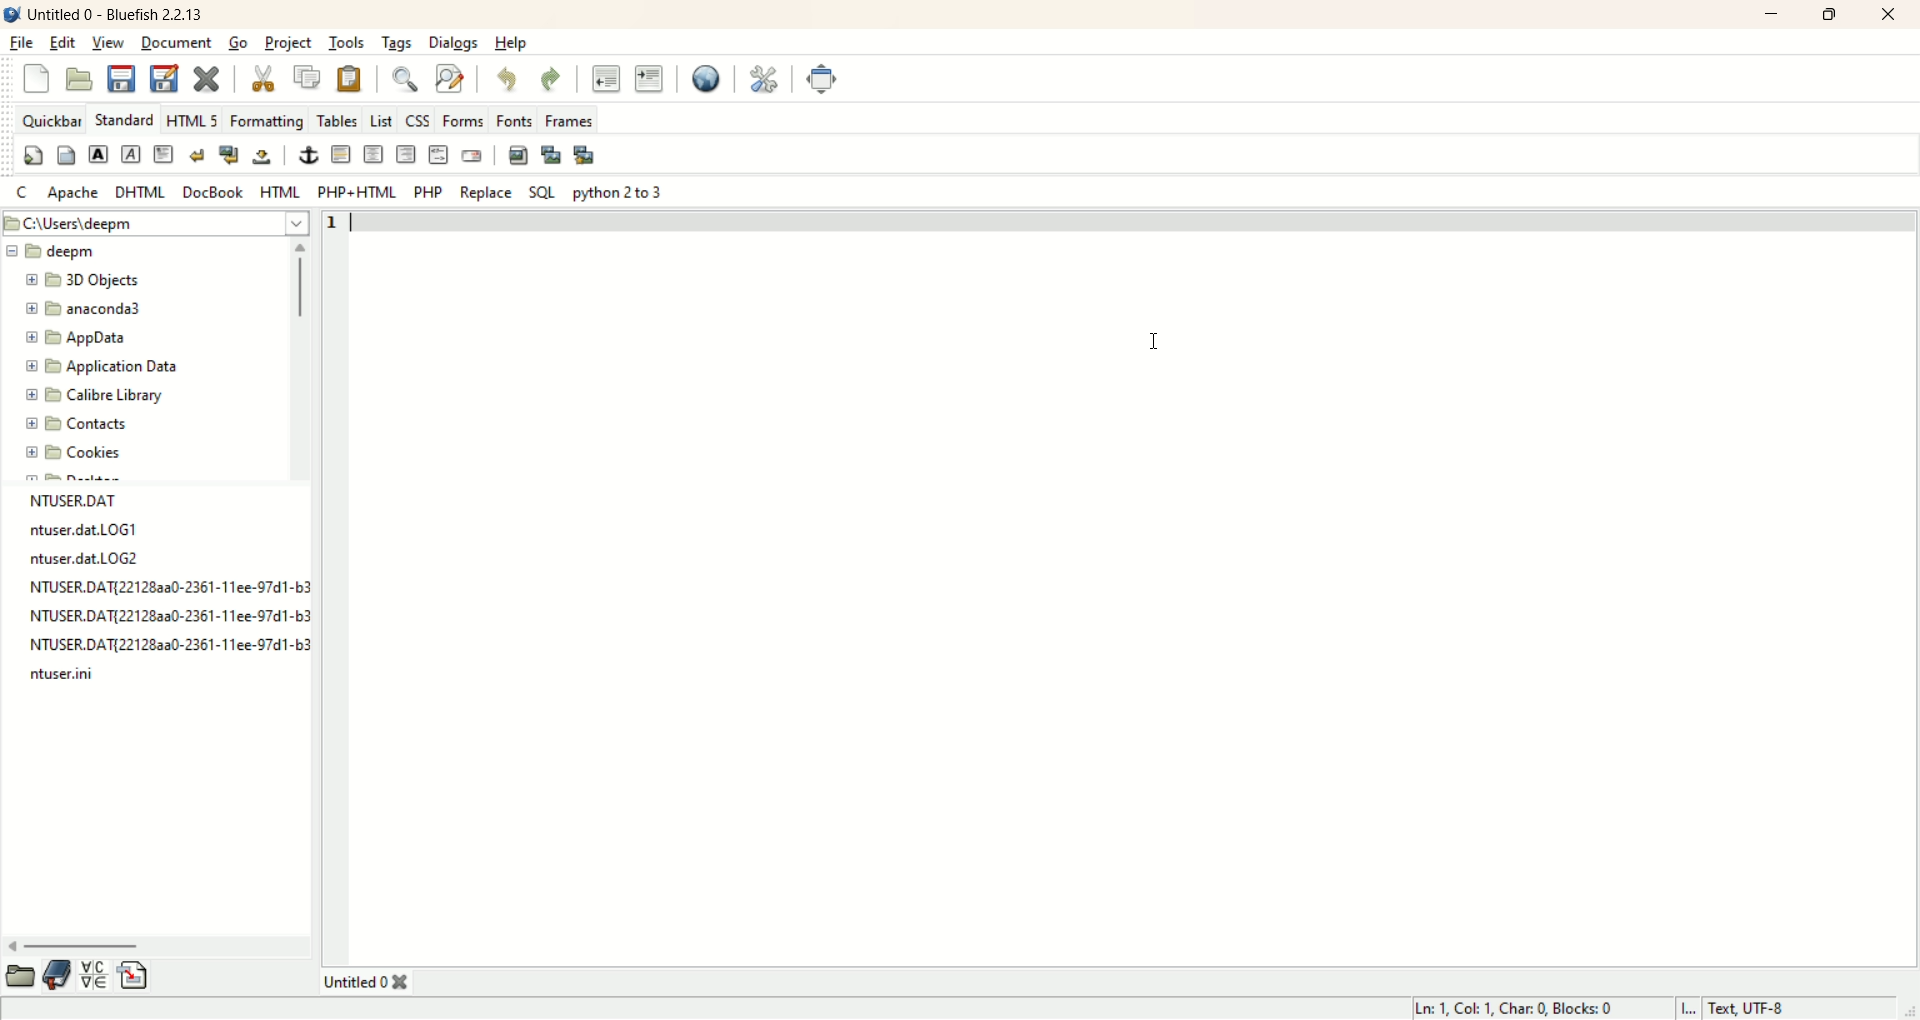  I want to click on python 2 to 3, so click(621, 193).